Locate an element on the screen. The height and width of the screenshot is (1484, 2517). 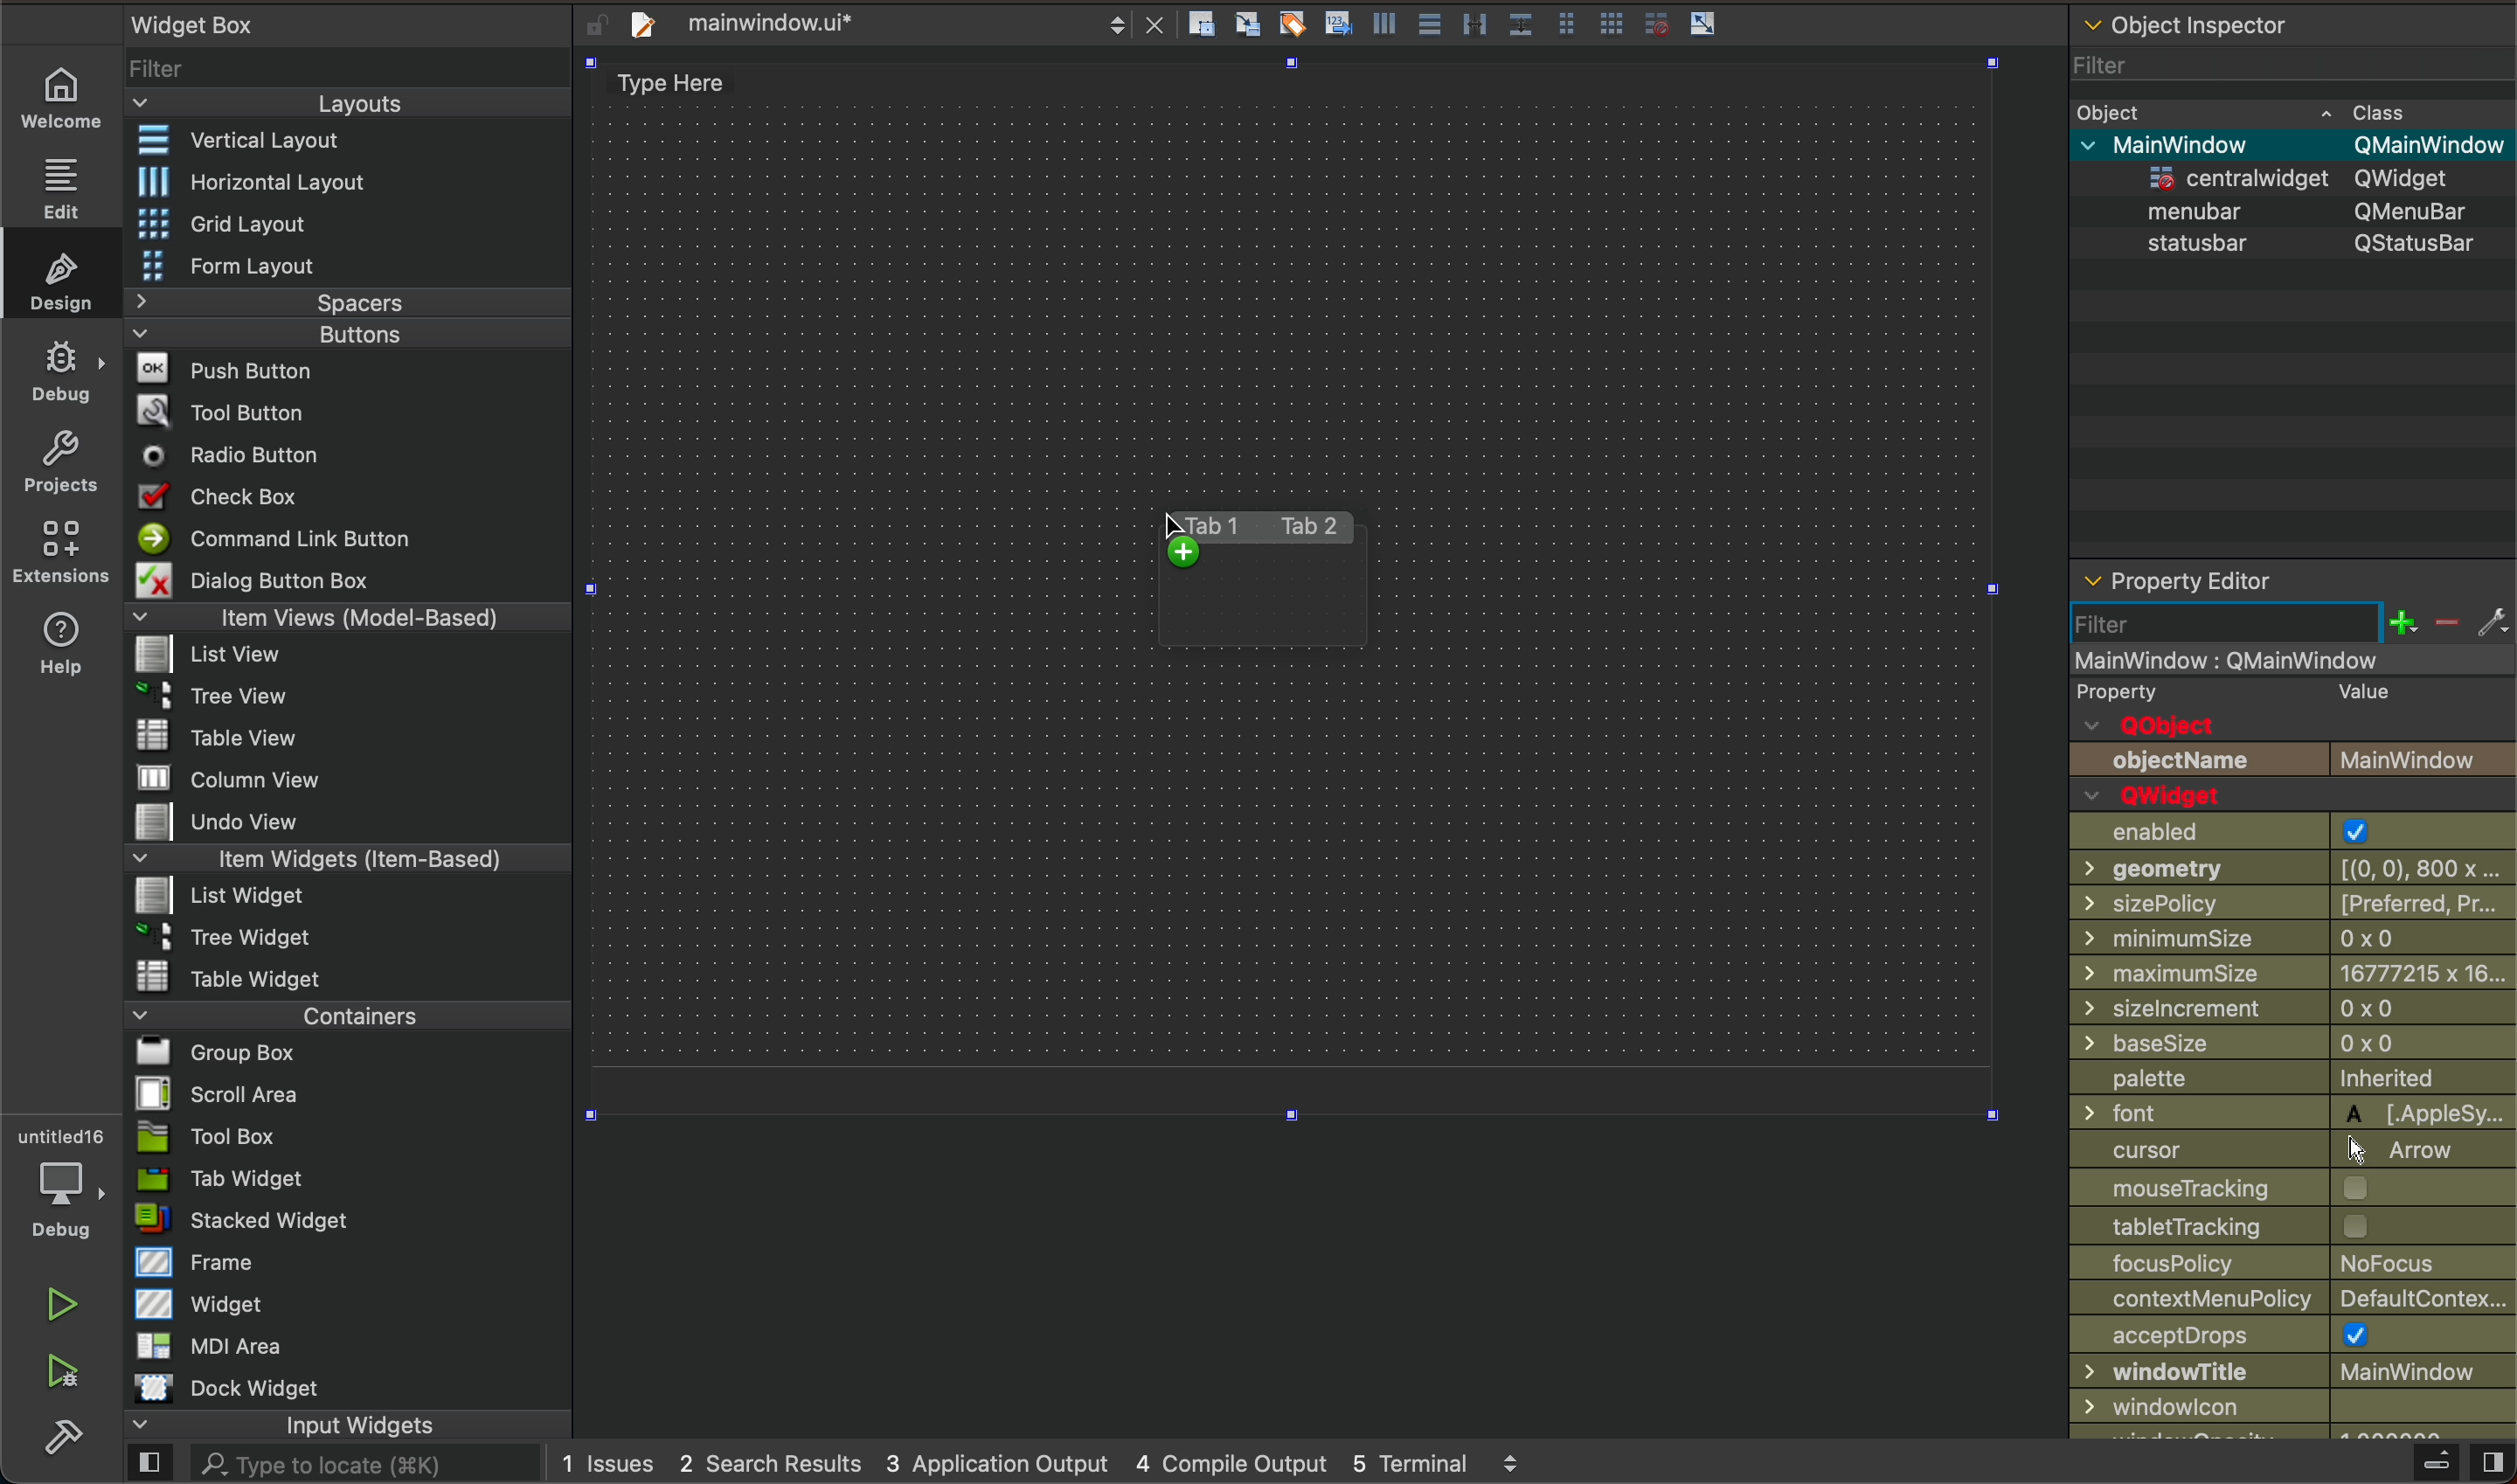
geometry is located at coordinates (2296, 868).